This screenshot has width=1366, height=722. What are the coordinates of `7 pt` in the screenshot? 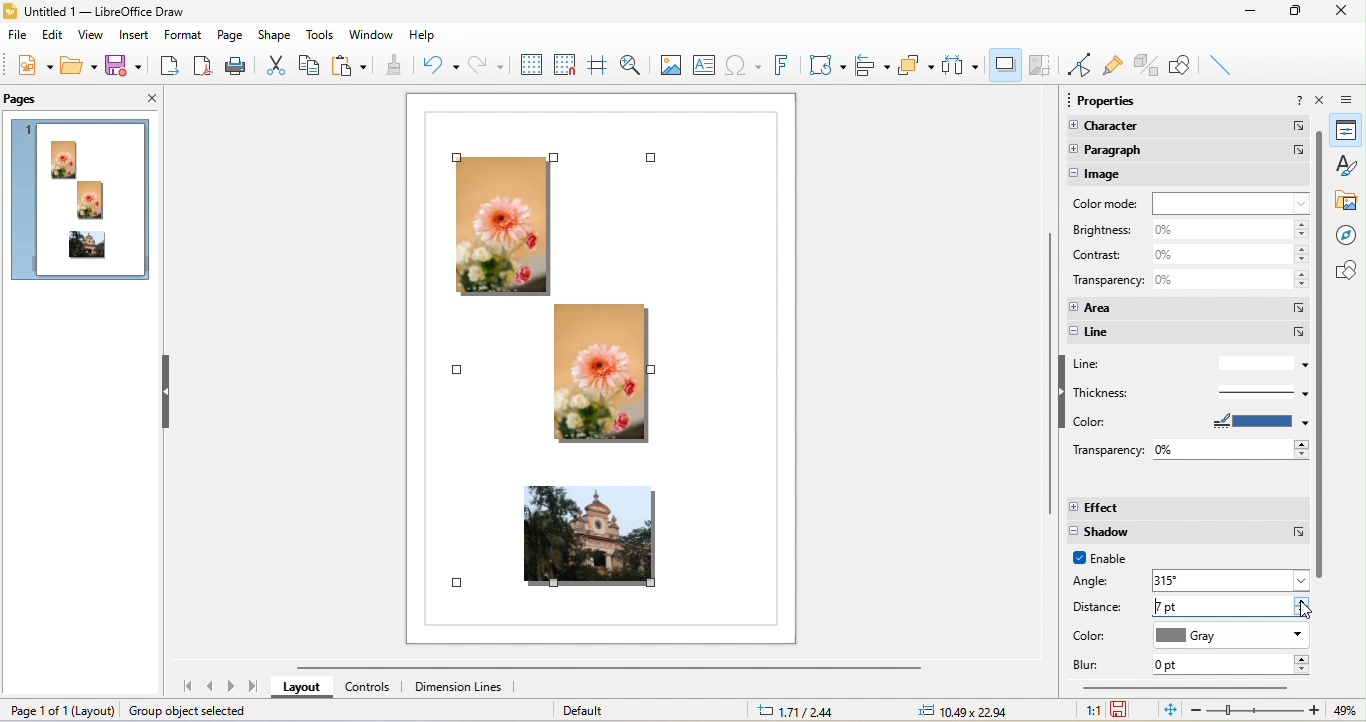 It's located at (1231, 606).